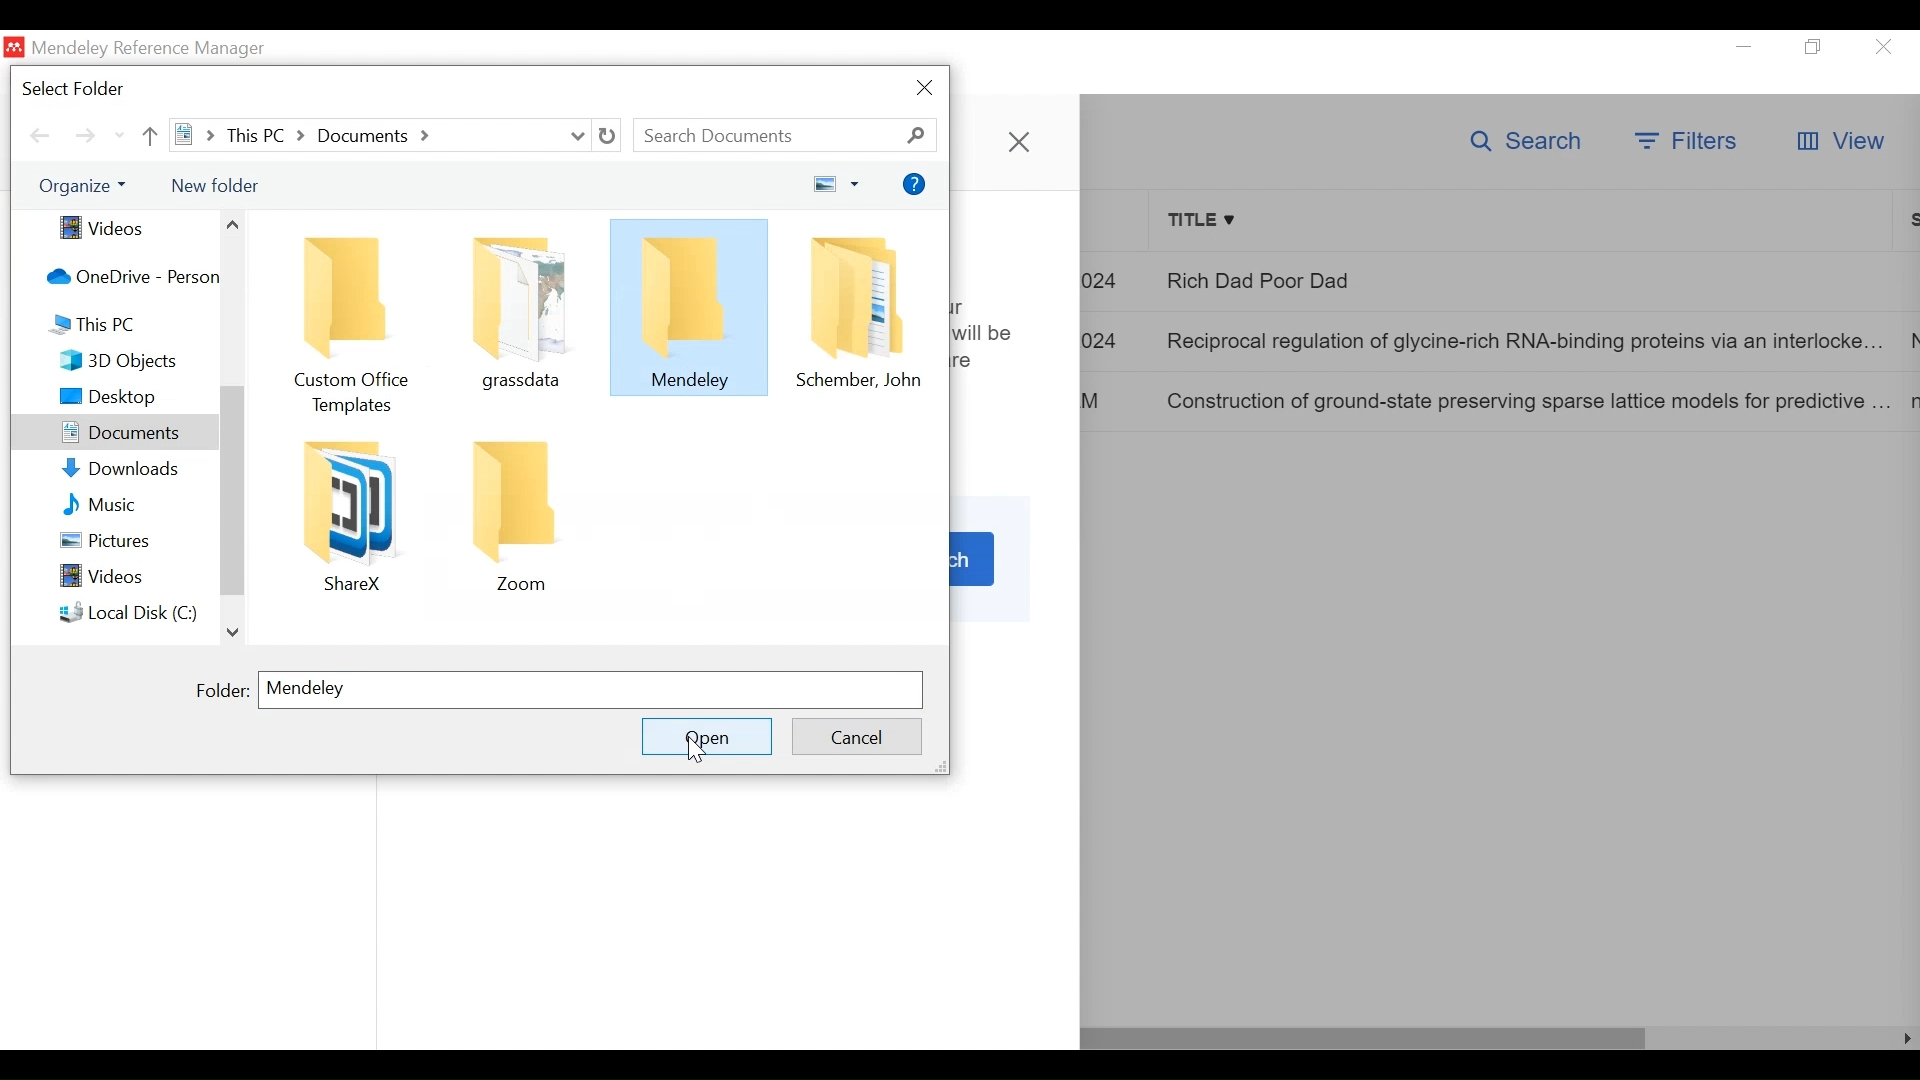 Image resolution: width=1920 pixels, height=1080 pixels. Describe the element at coordinates (148, 136) in the screenshot. I see `Go Up` at that location.